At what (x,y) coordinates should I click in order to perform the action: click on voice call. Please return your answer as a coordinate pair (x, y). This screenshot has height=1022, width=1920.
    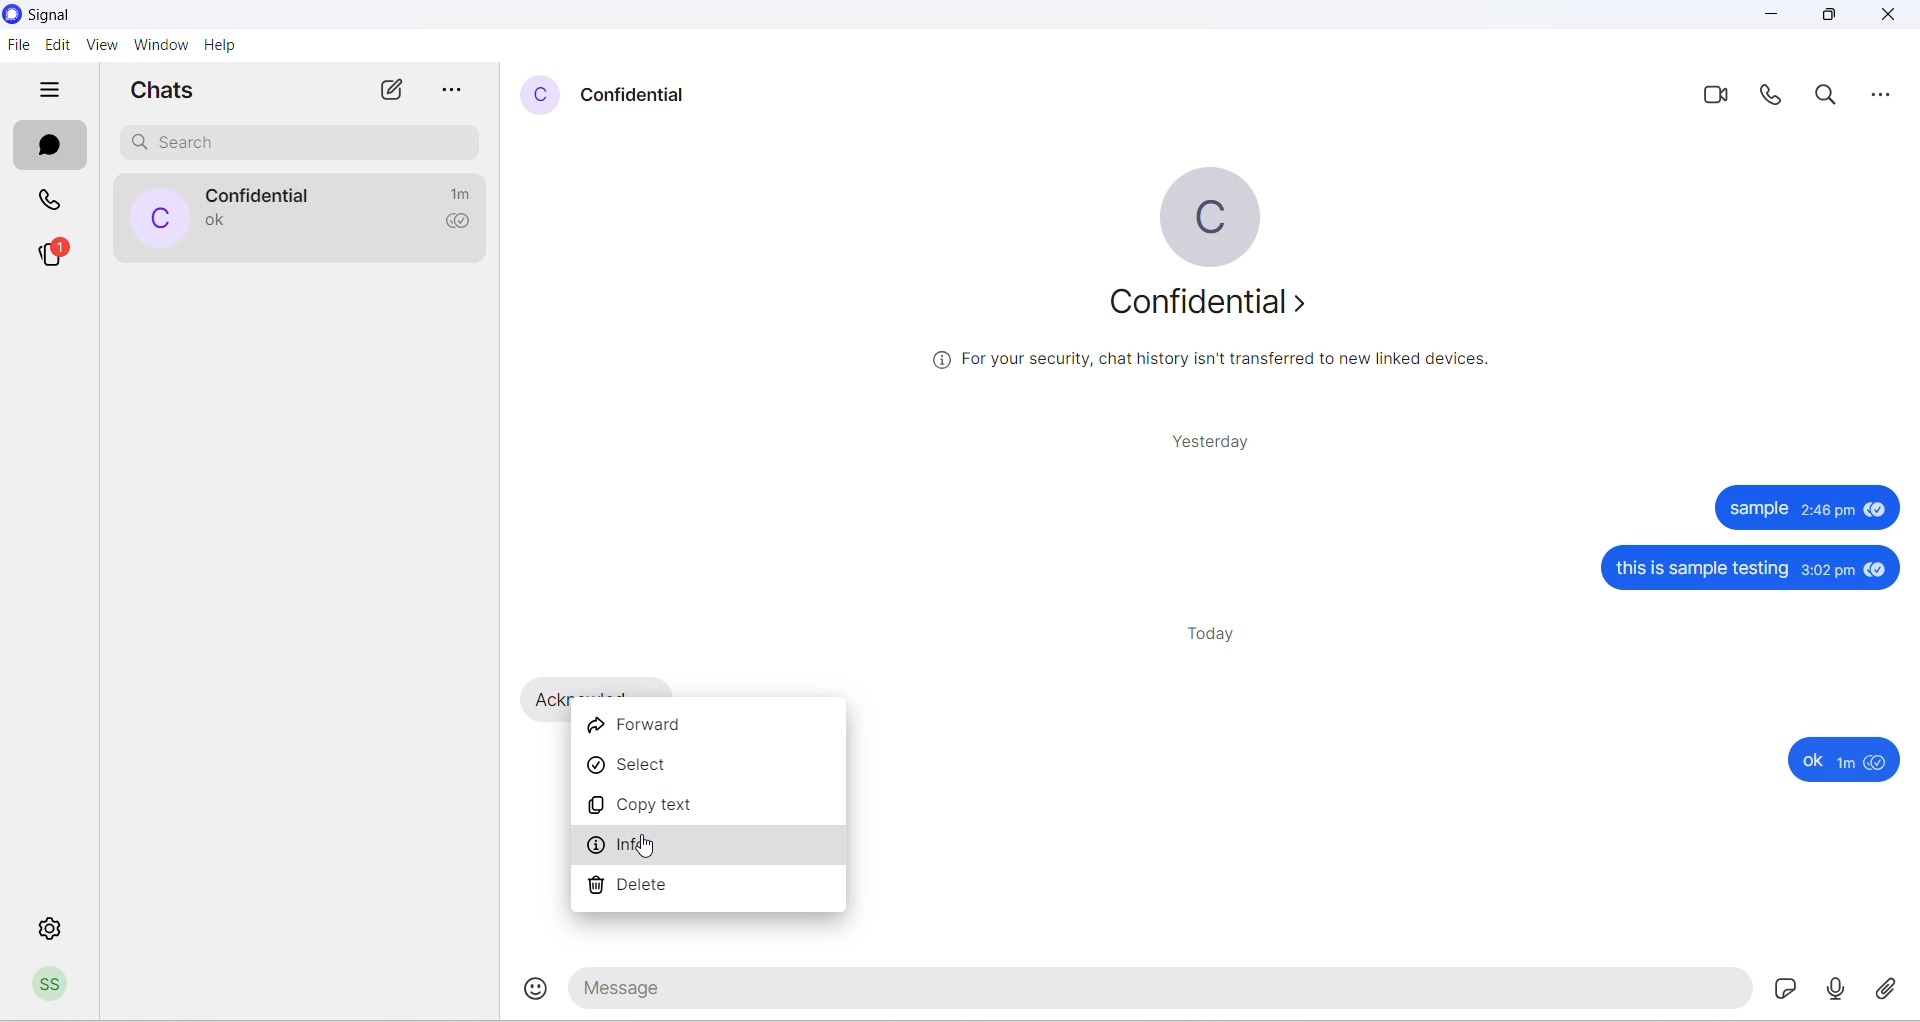
    Looking at the image, I should click on (1778, 101).